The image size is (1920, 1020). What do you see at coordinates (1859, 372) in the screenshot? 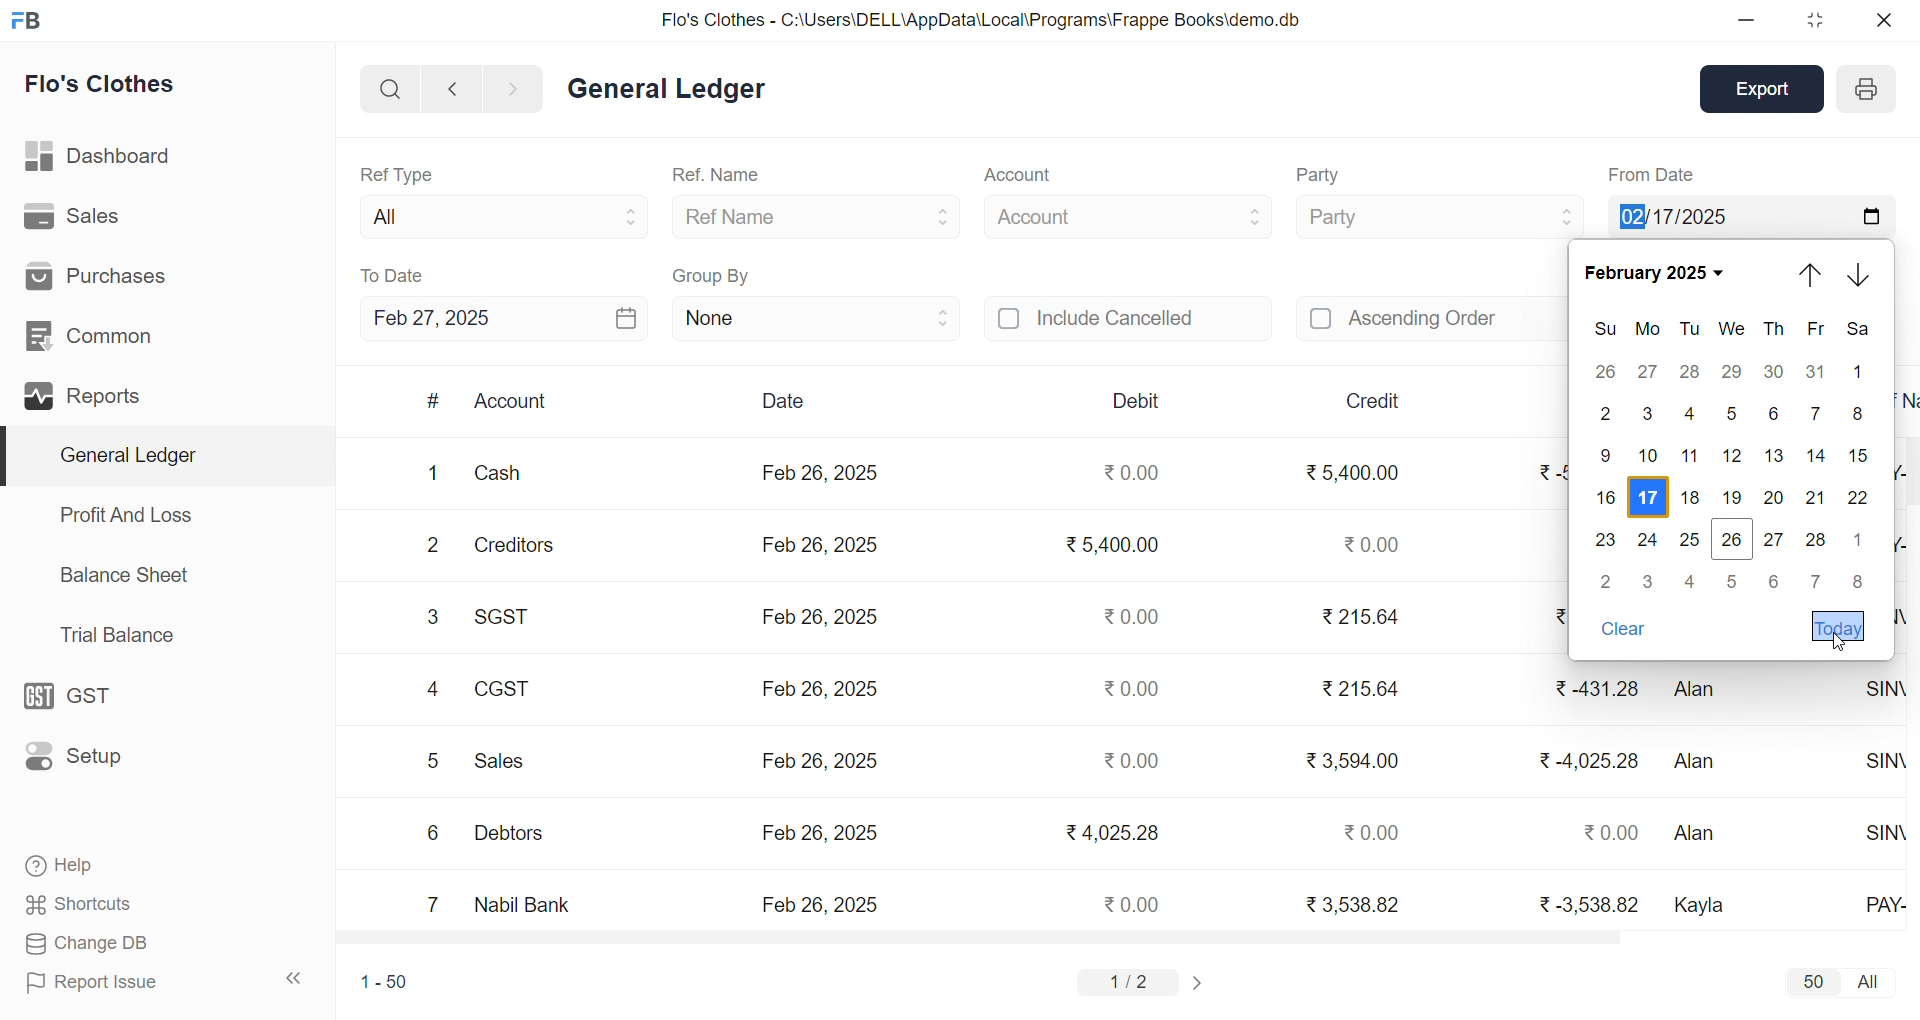
I see `1` at bounding box center [1859, 372].